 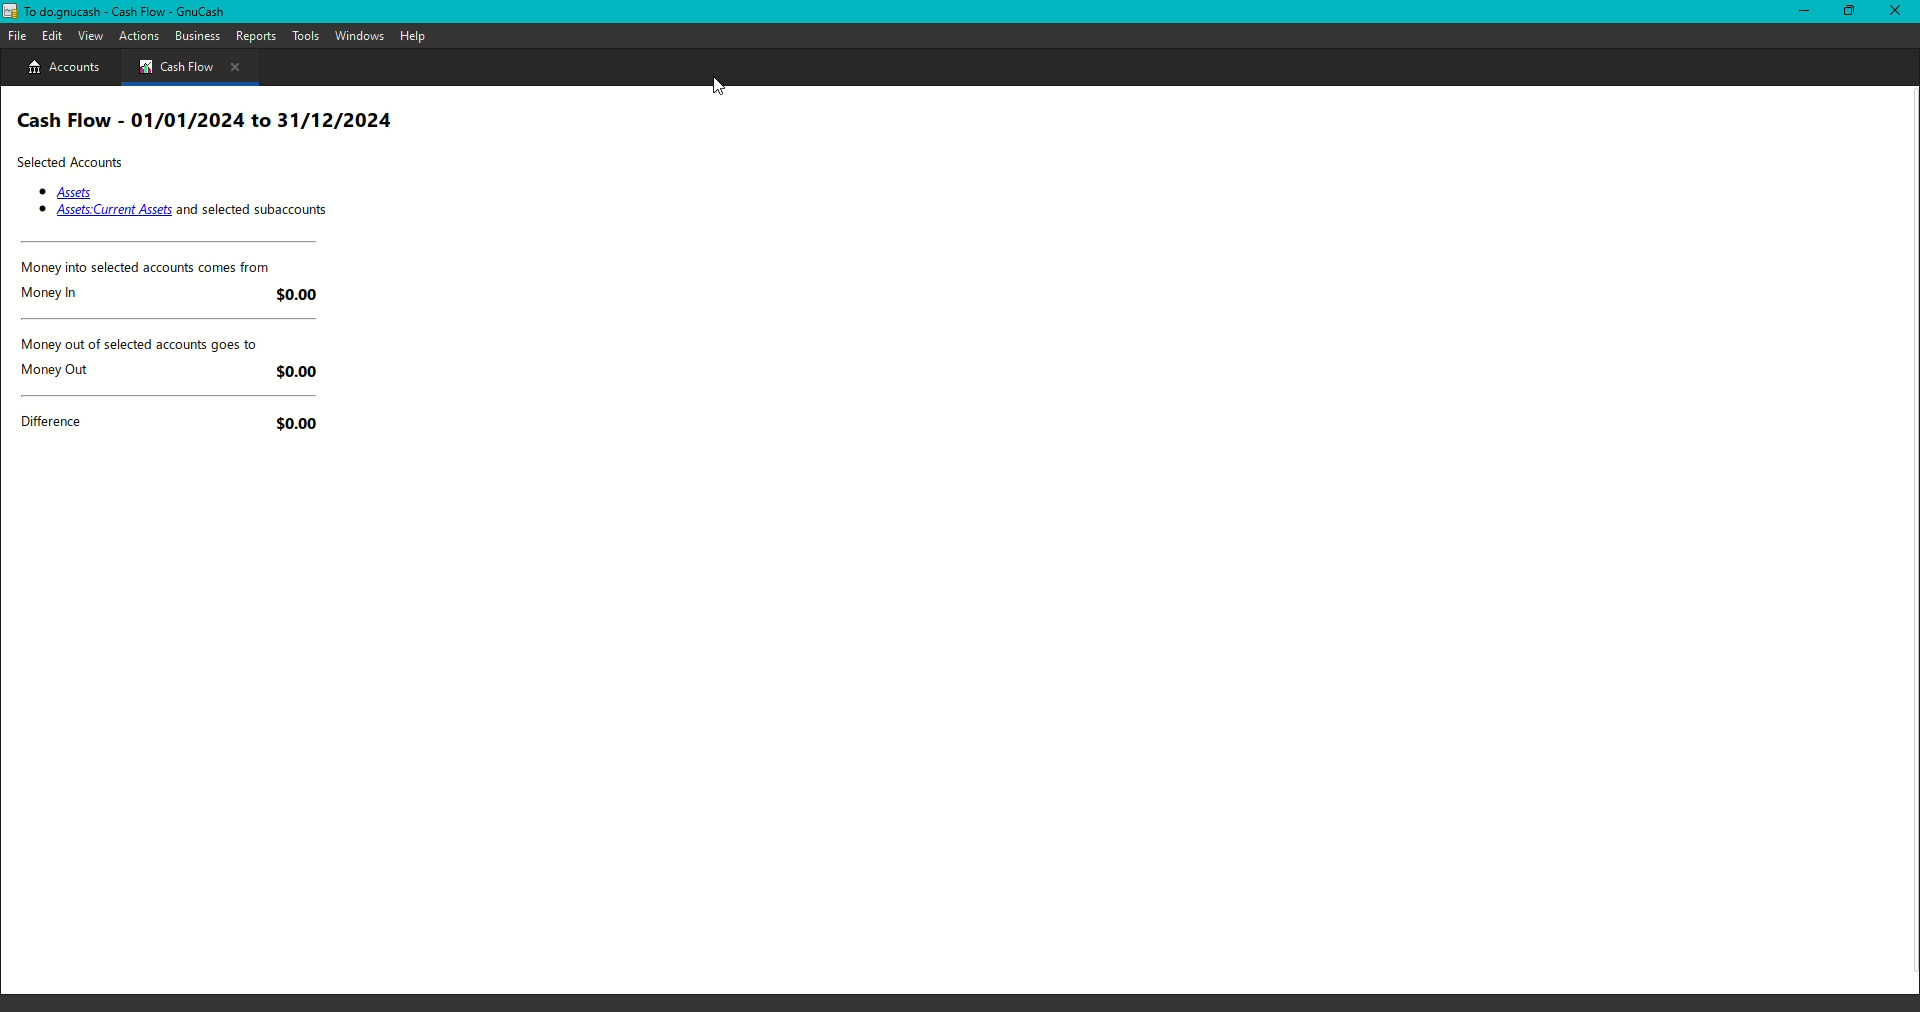 What do you see at coordinates (78, 164) in the screenshot?
I see `Selected Accounts` at bounding box center [78, 164].